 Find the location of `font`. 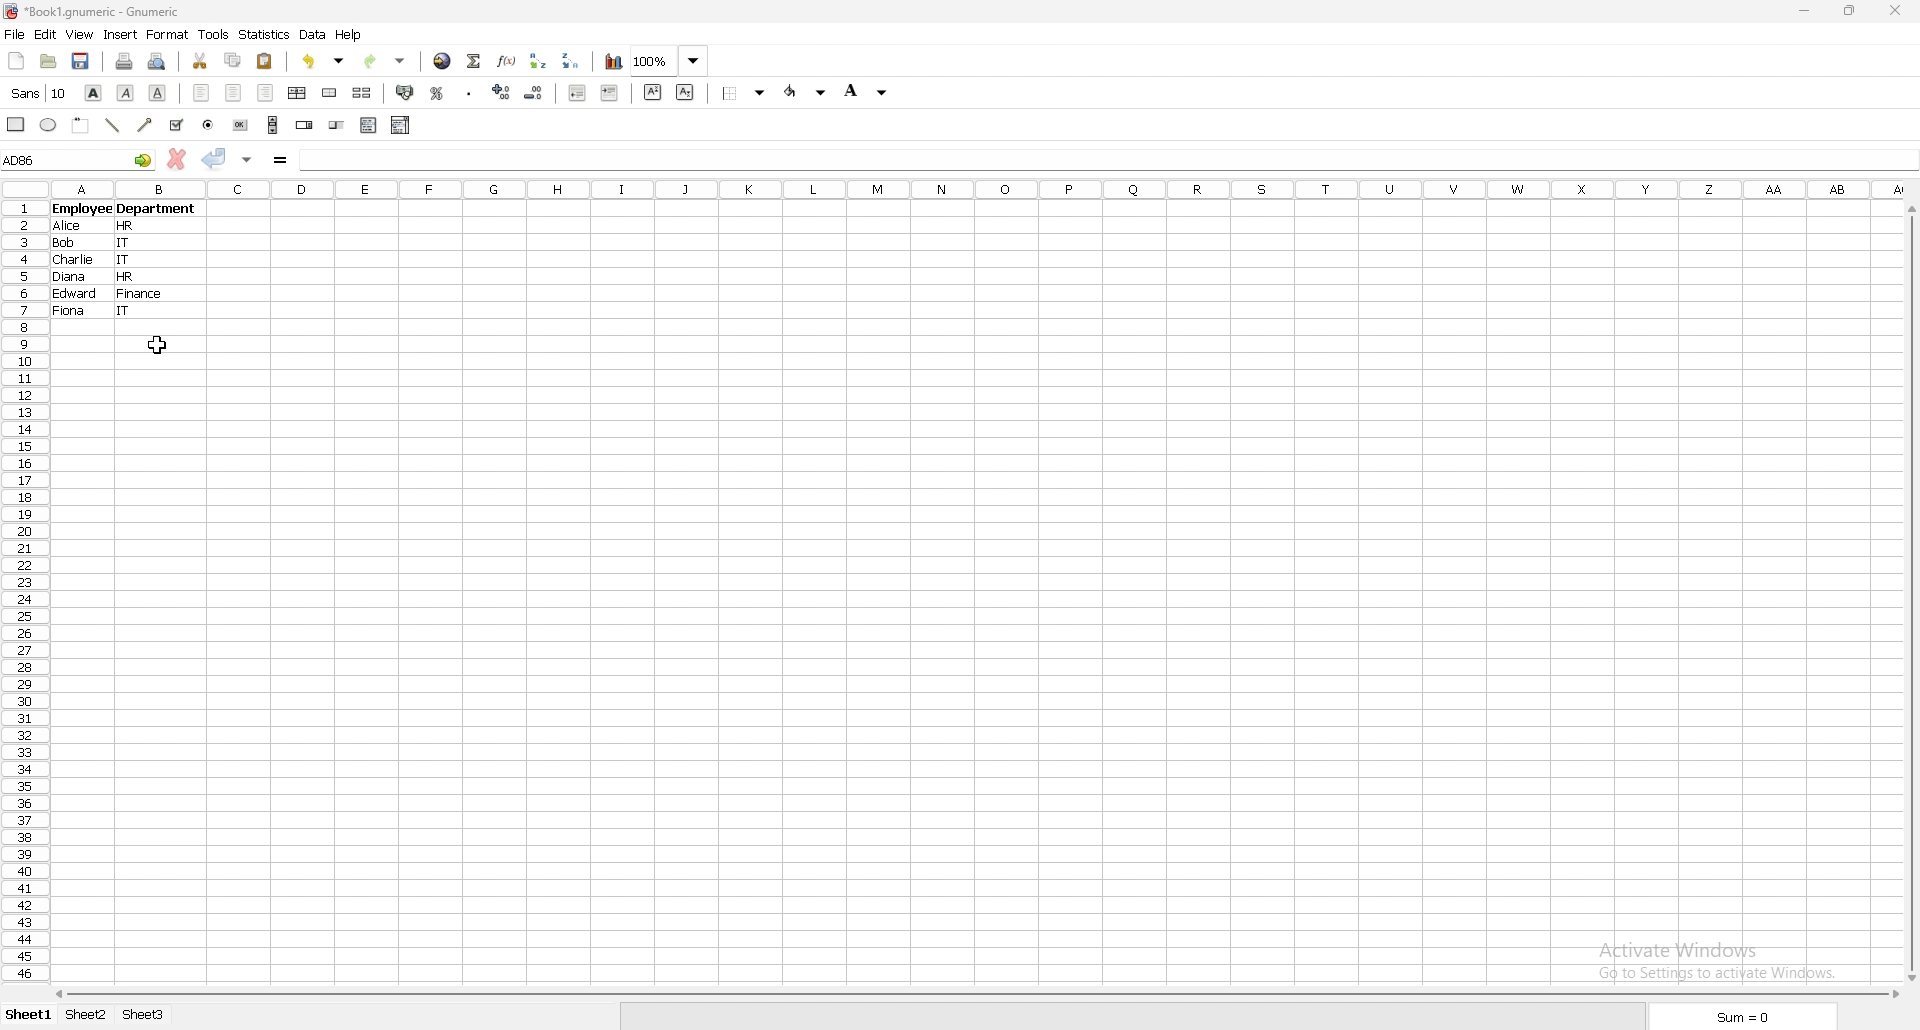

font is located at coordinates (38, 93).